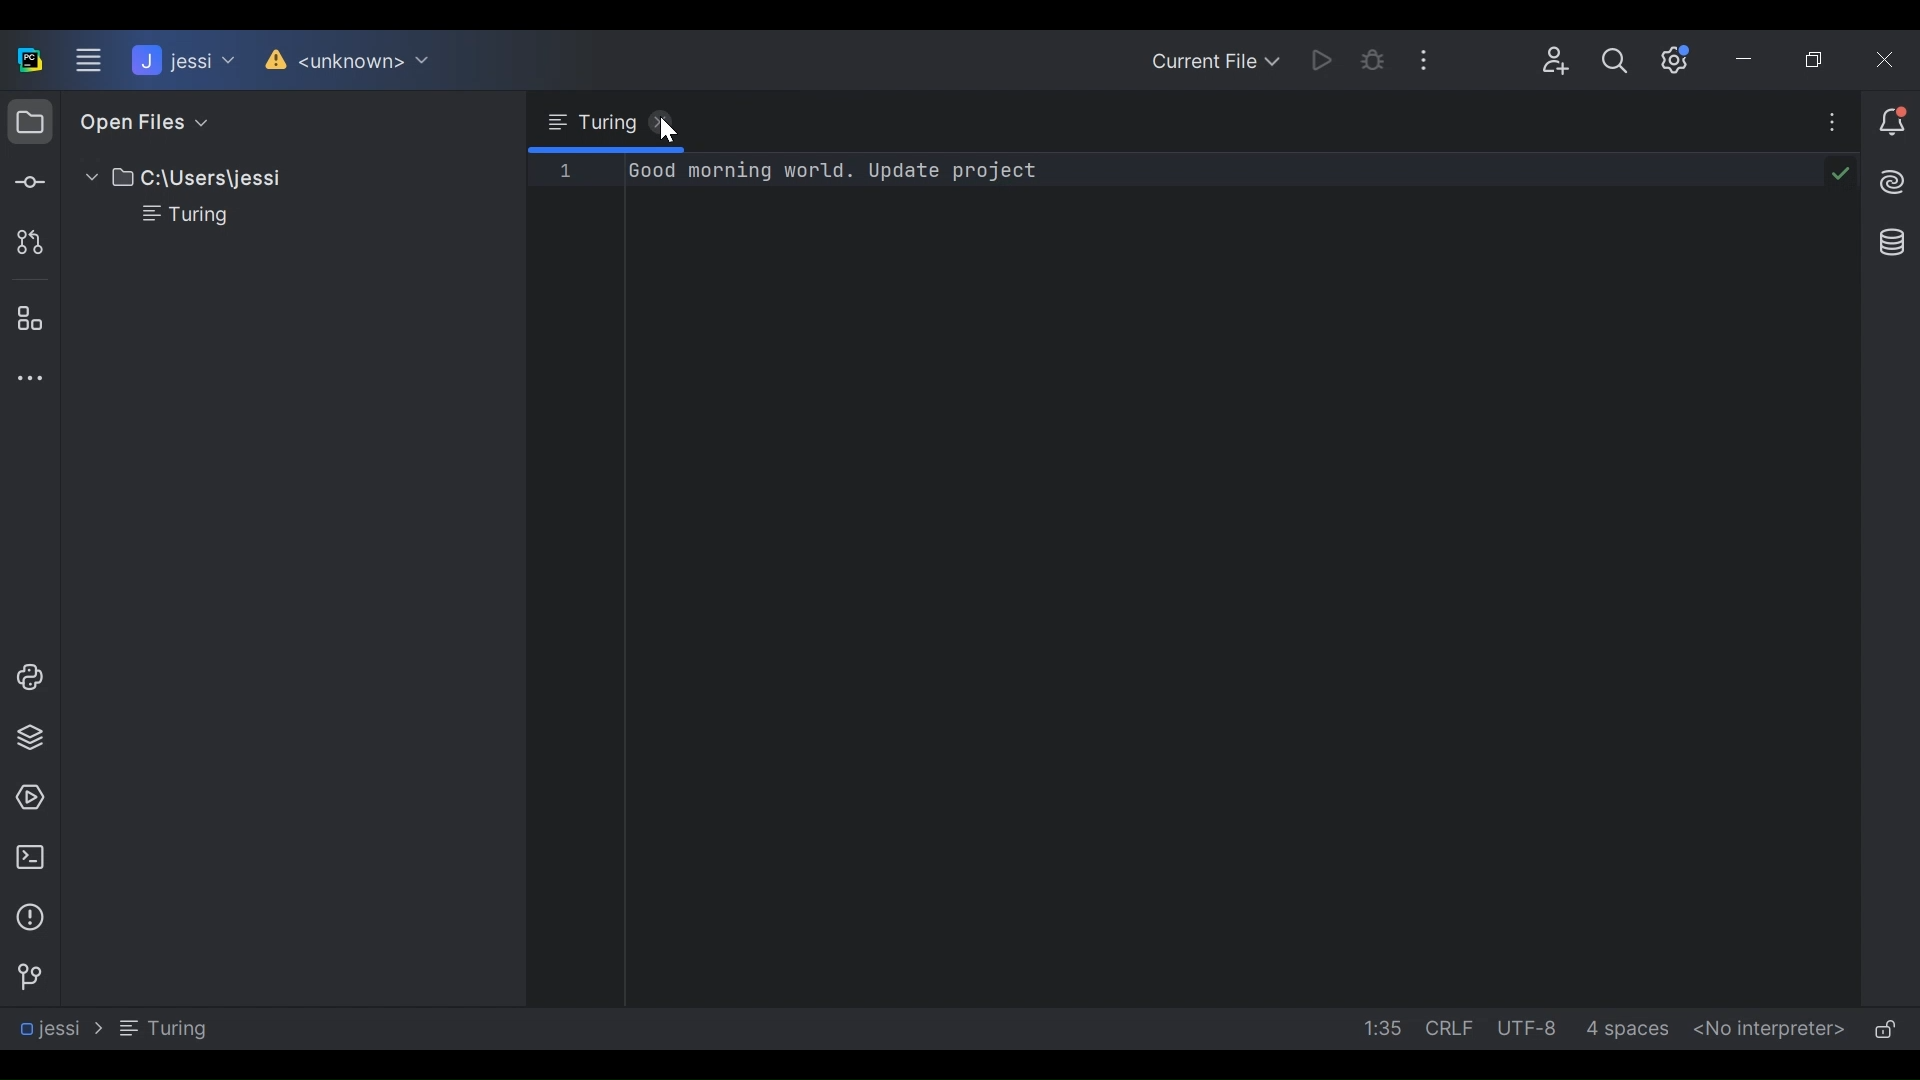  Describe the element at coordinates (1122, 577) in the screenshot. I see `Editor` at that location.